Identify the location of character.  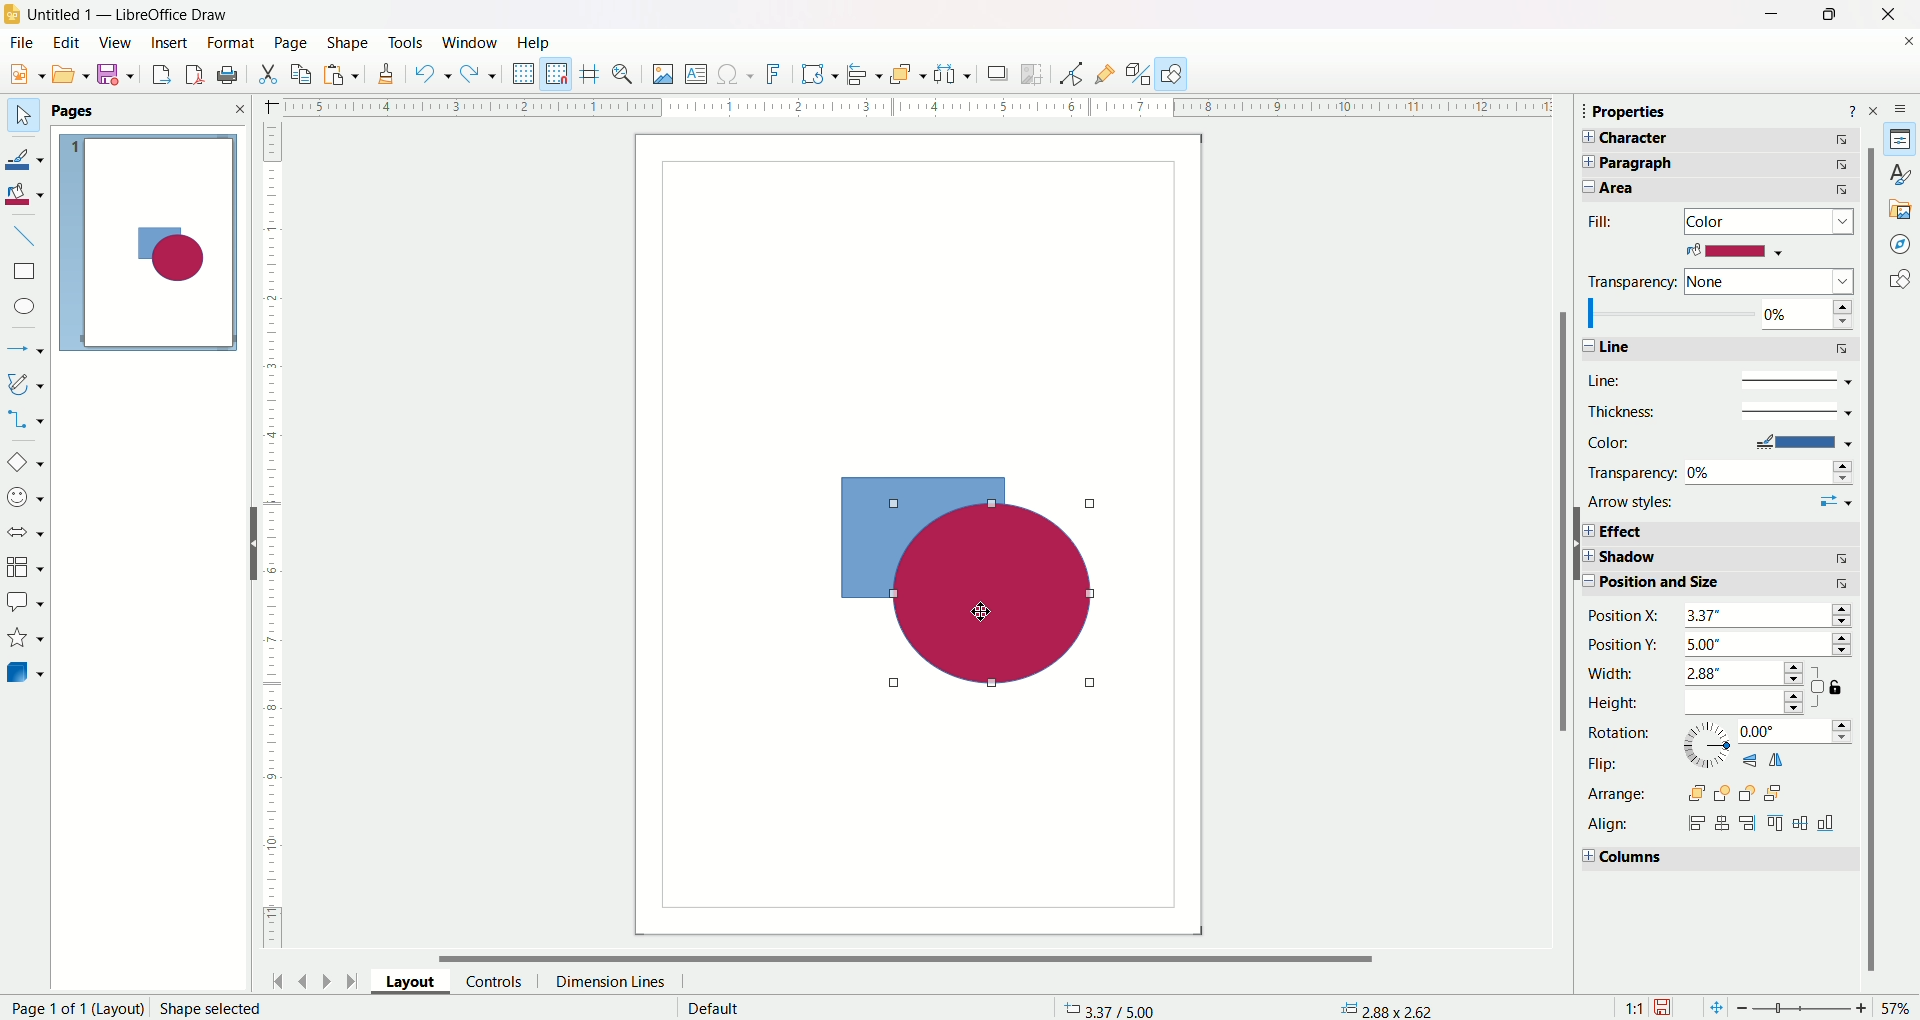
(1727, 139).